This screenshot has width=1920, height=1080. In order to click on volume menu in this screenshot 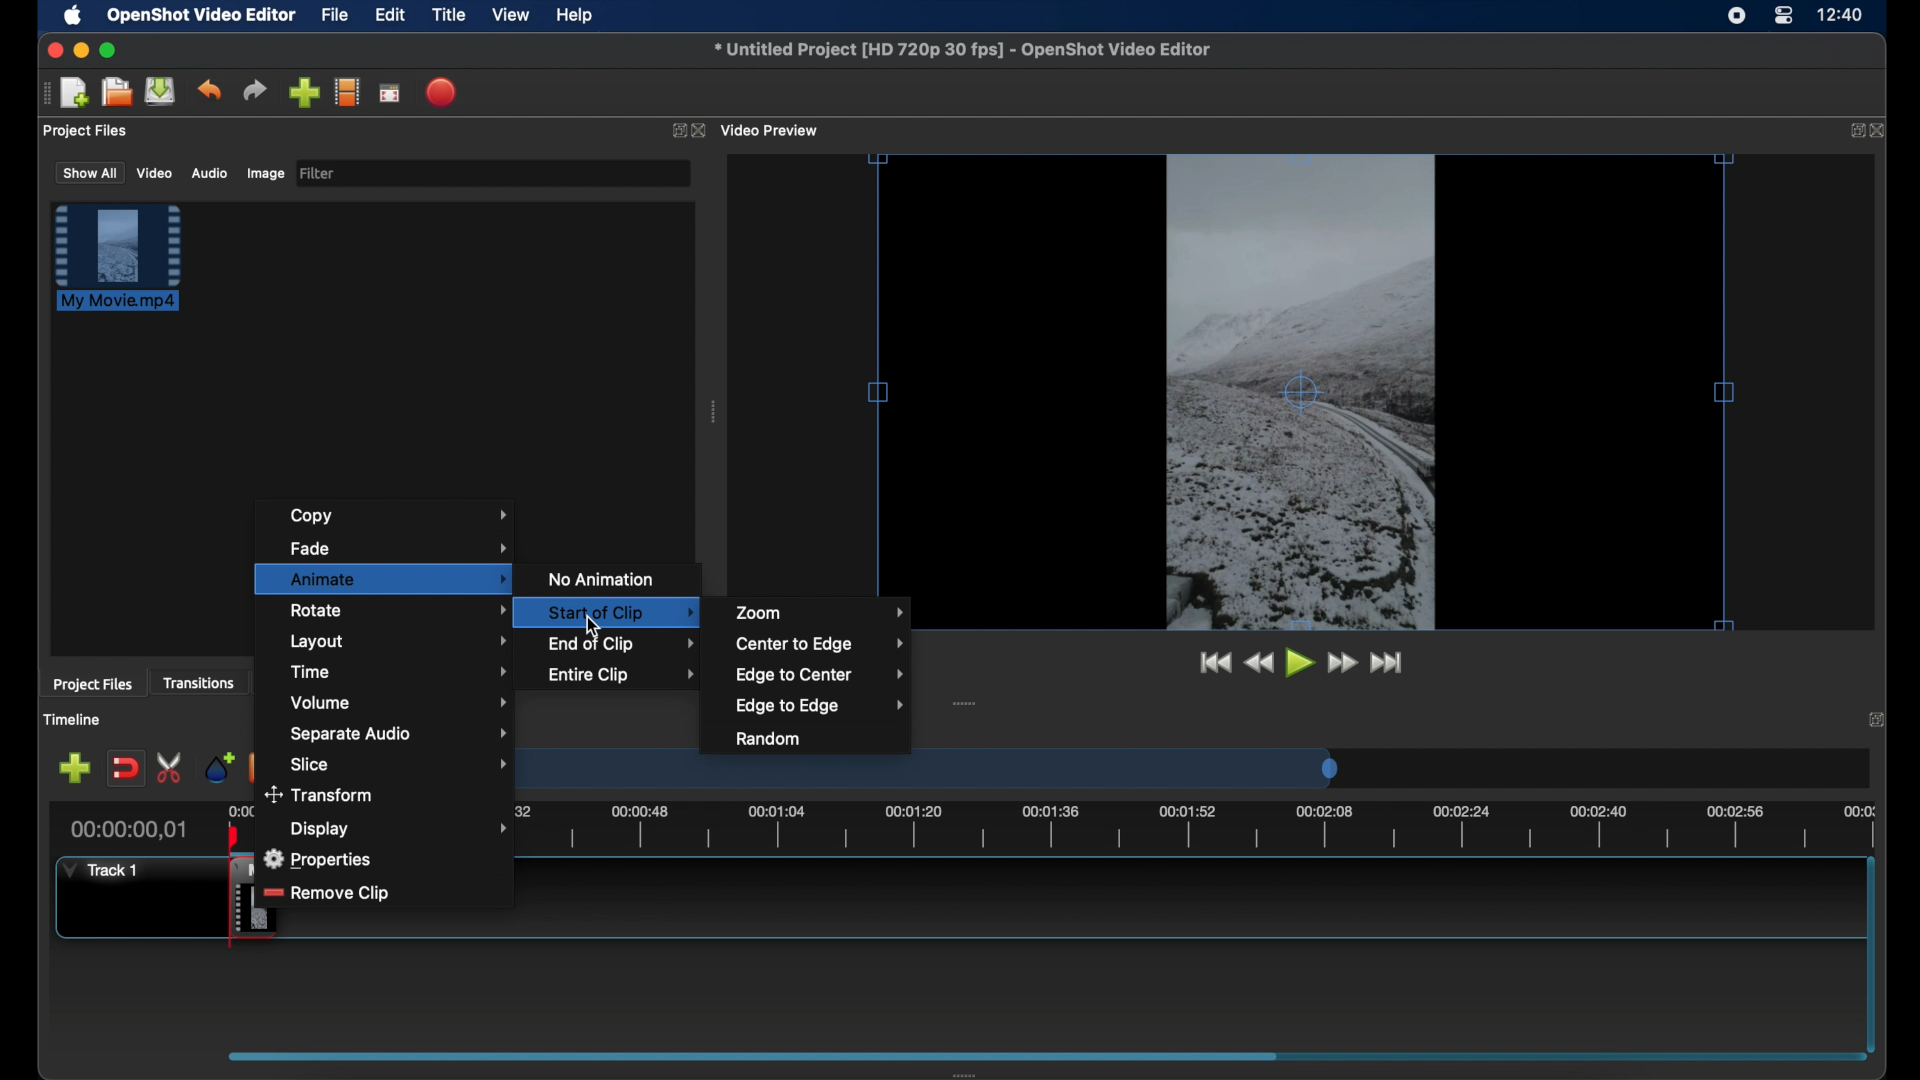, I will do `click(401, 702)`.